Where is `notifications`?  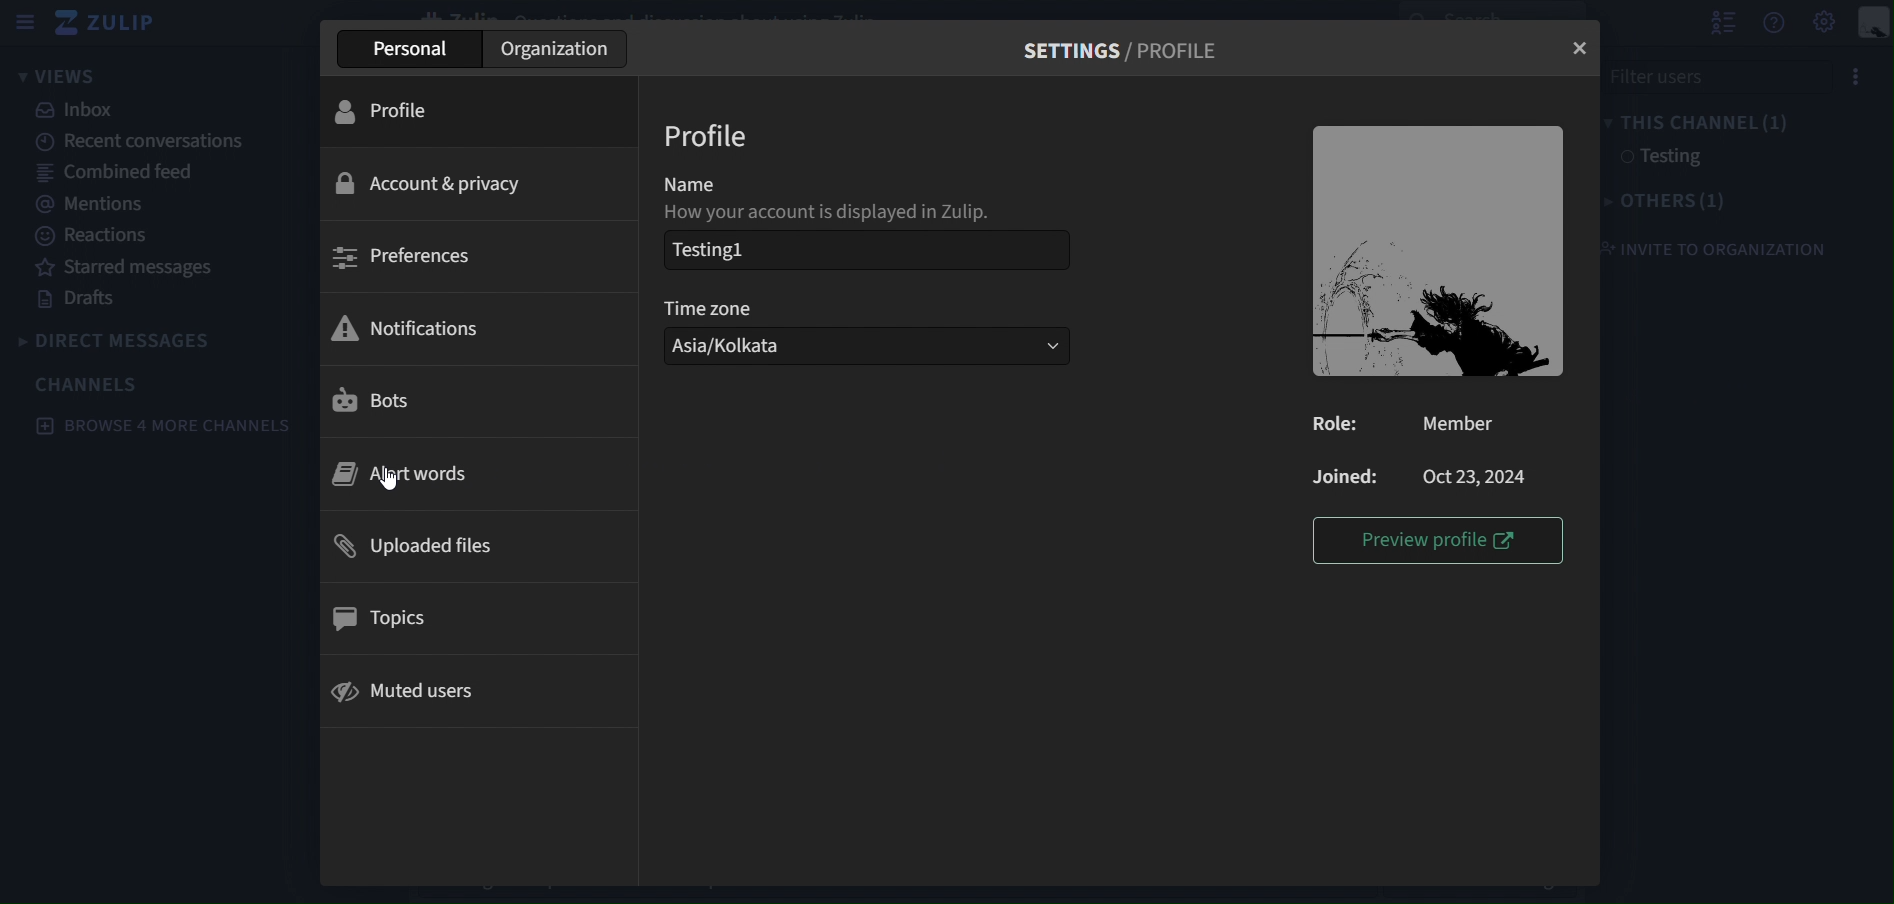
notifications is located at coordinates (420, 325).